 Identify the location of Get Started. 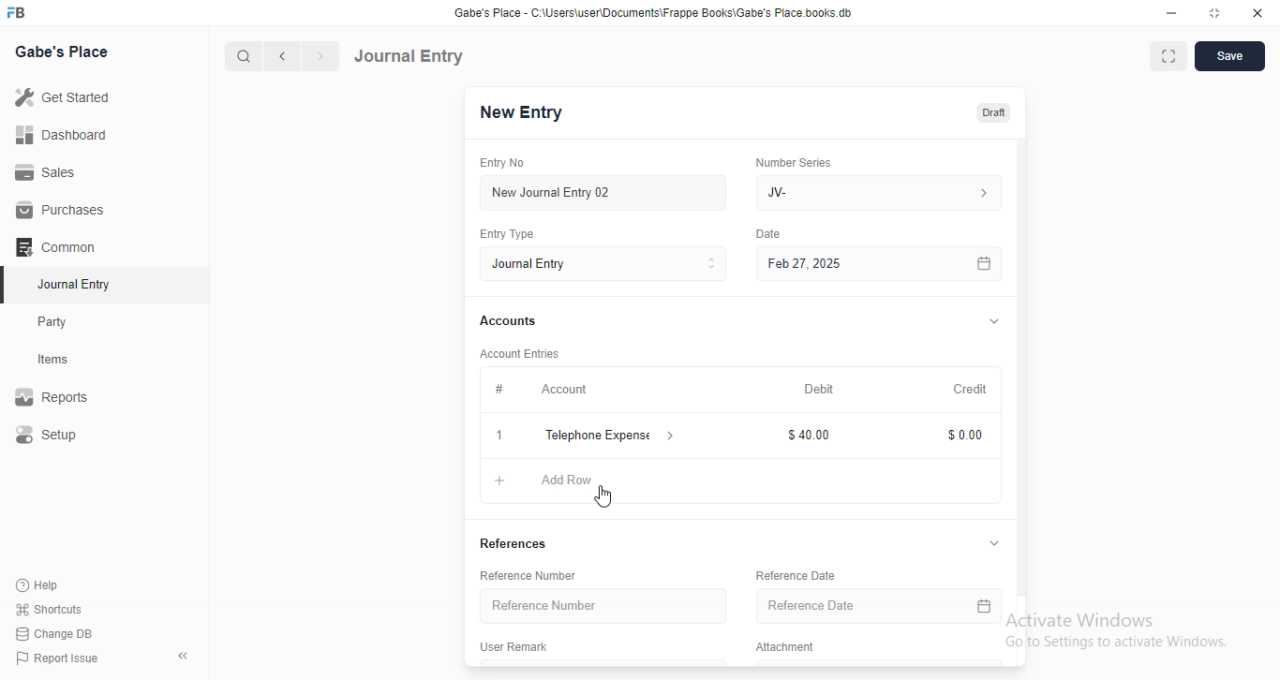
(66, 97).